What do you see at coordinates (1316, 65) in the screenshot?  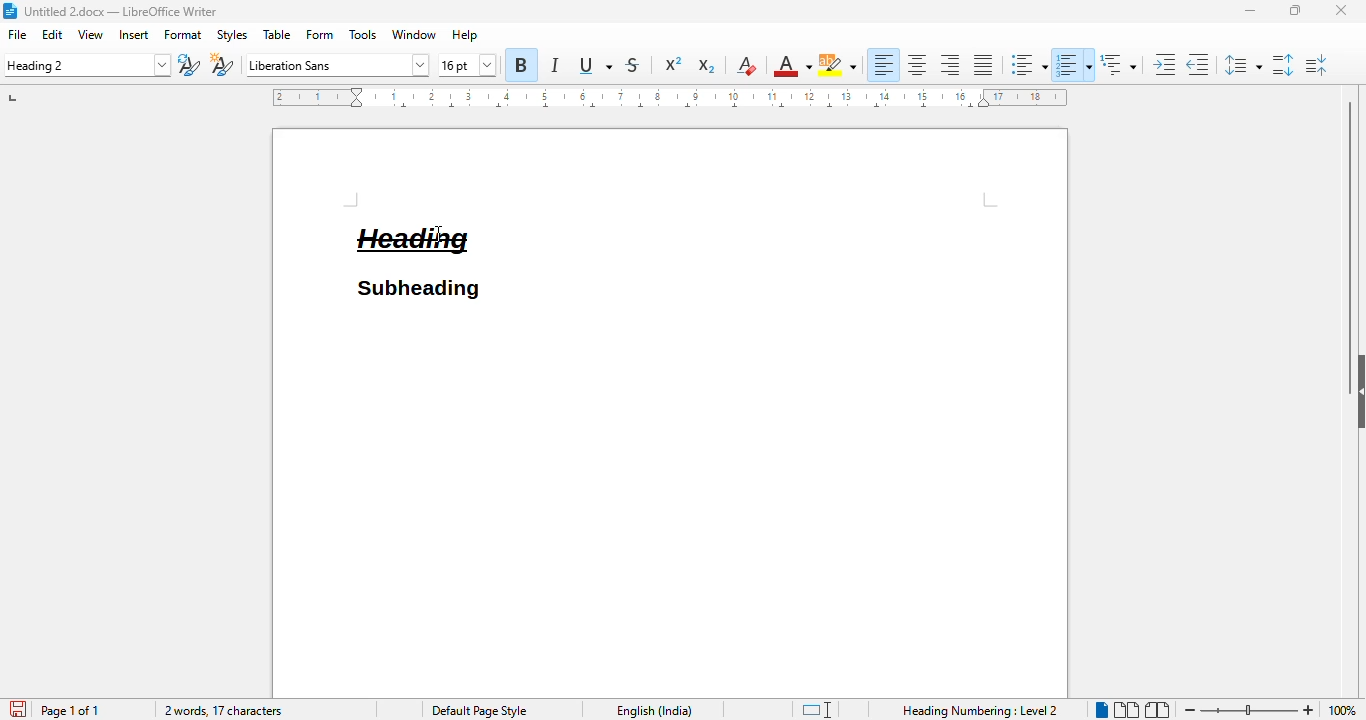 I see `decrease paragraph spacing` at bounding box center [1316, 65].